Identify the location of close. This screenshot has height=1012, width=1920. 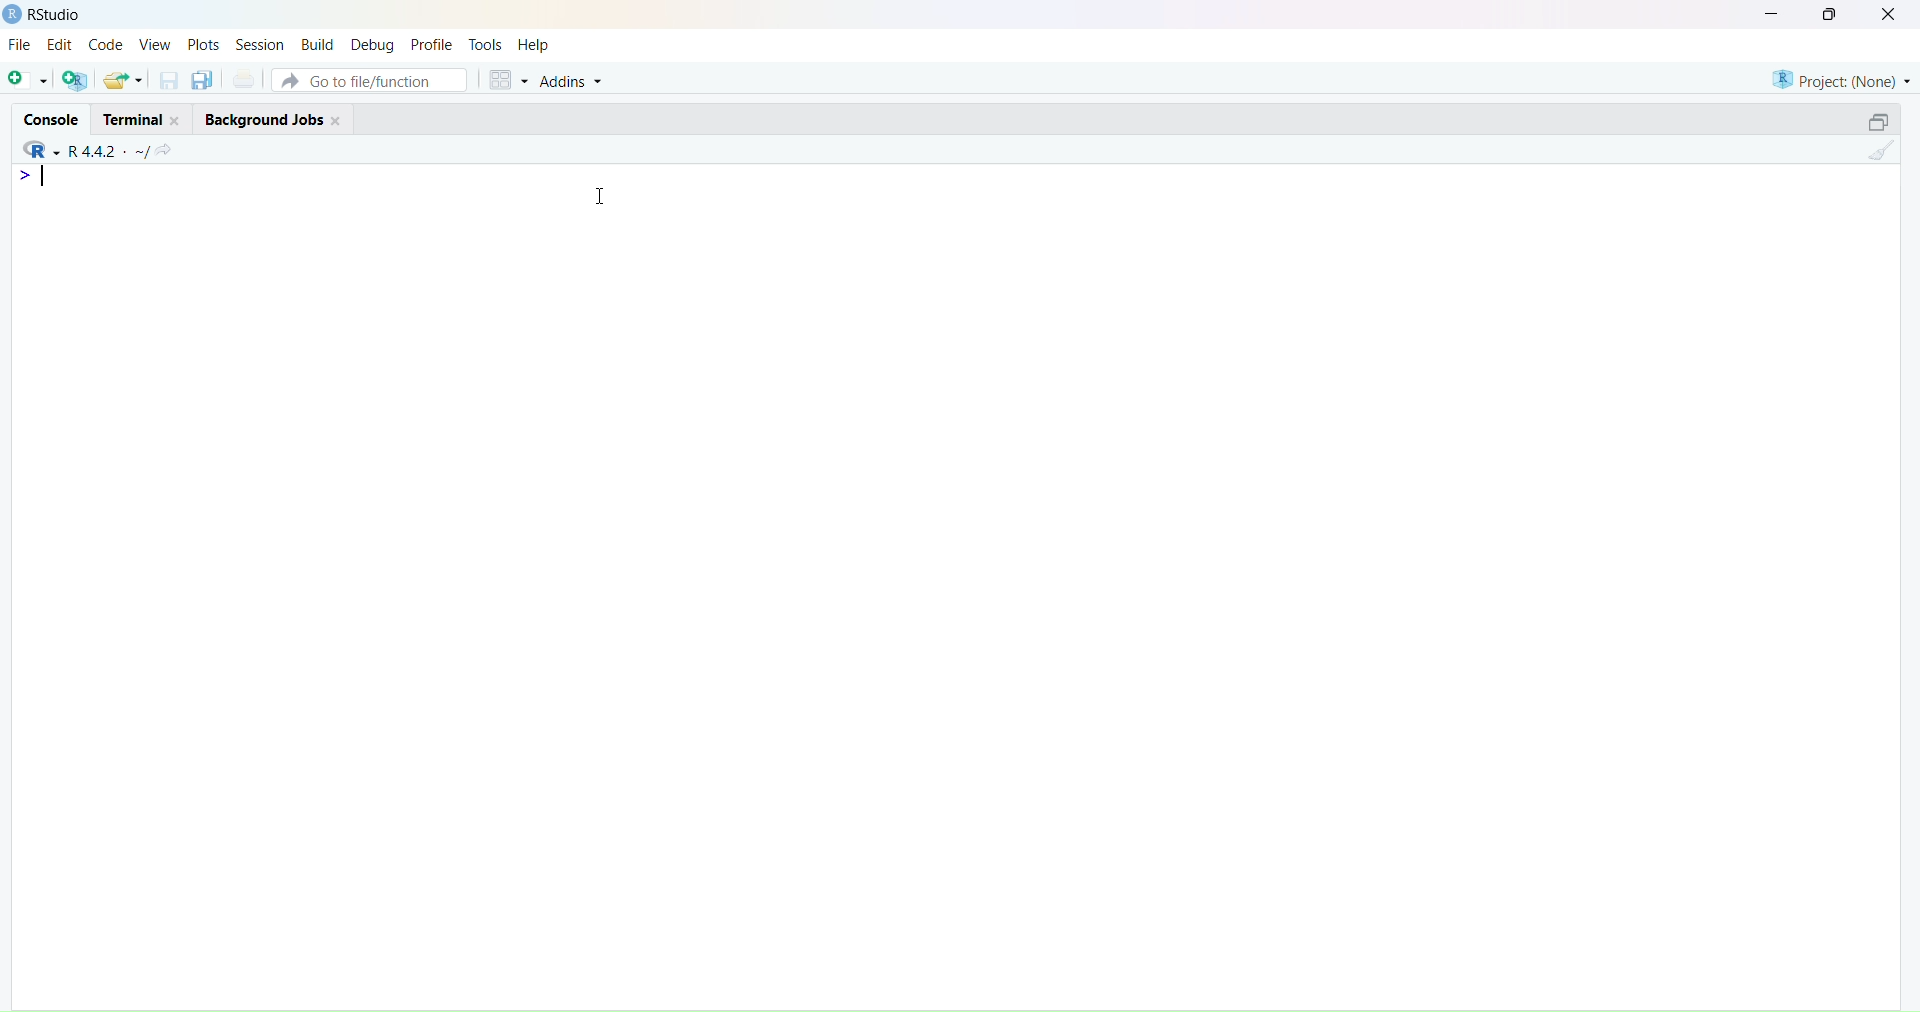
(336, 121).